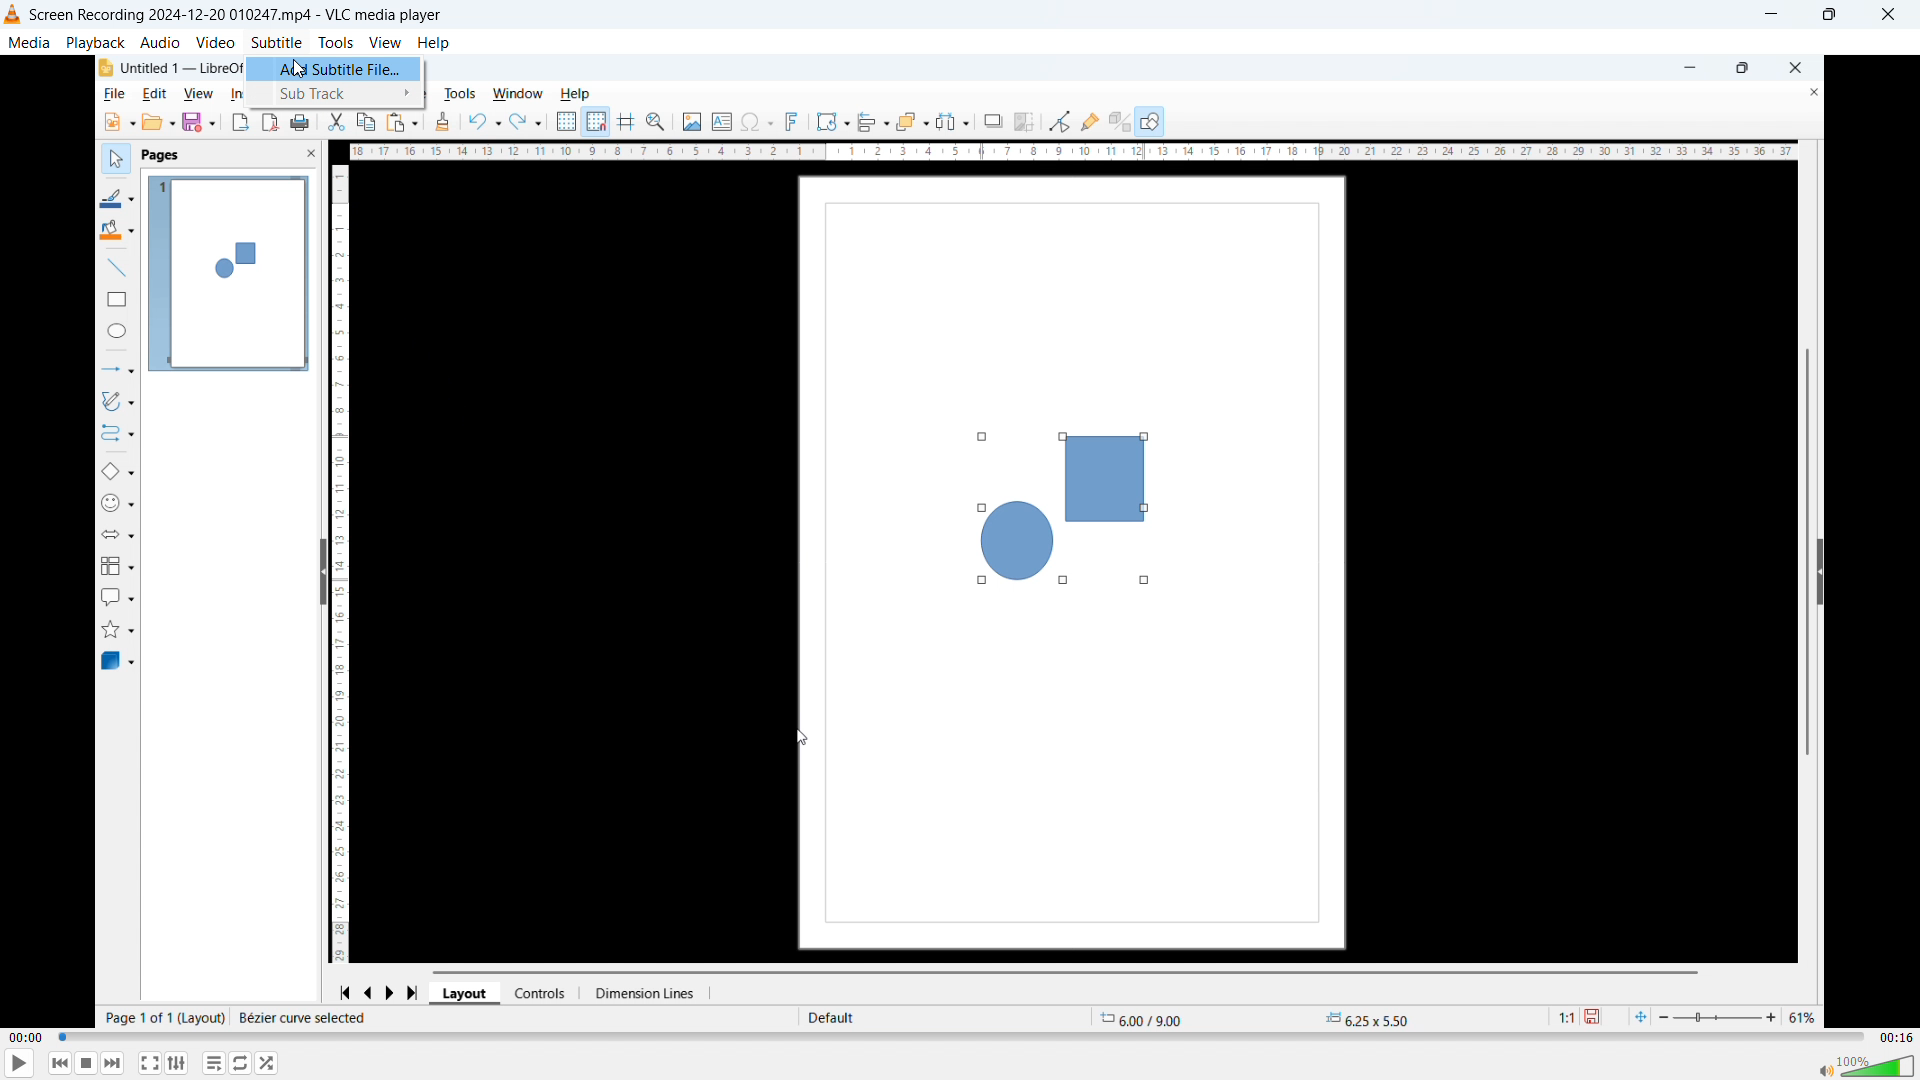 The width and height of the screenshot is (1920, 1080). I want to click on previous page, so click(370, 990).